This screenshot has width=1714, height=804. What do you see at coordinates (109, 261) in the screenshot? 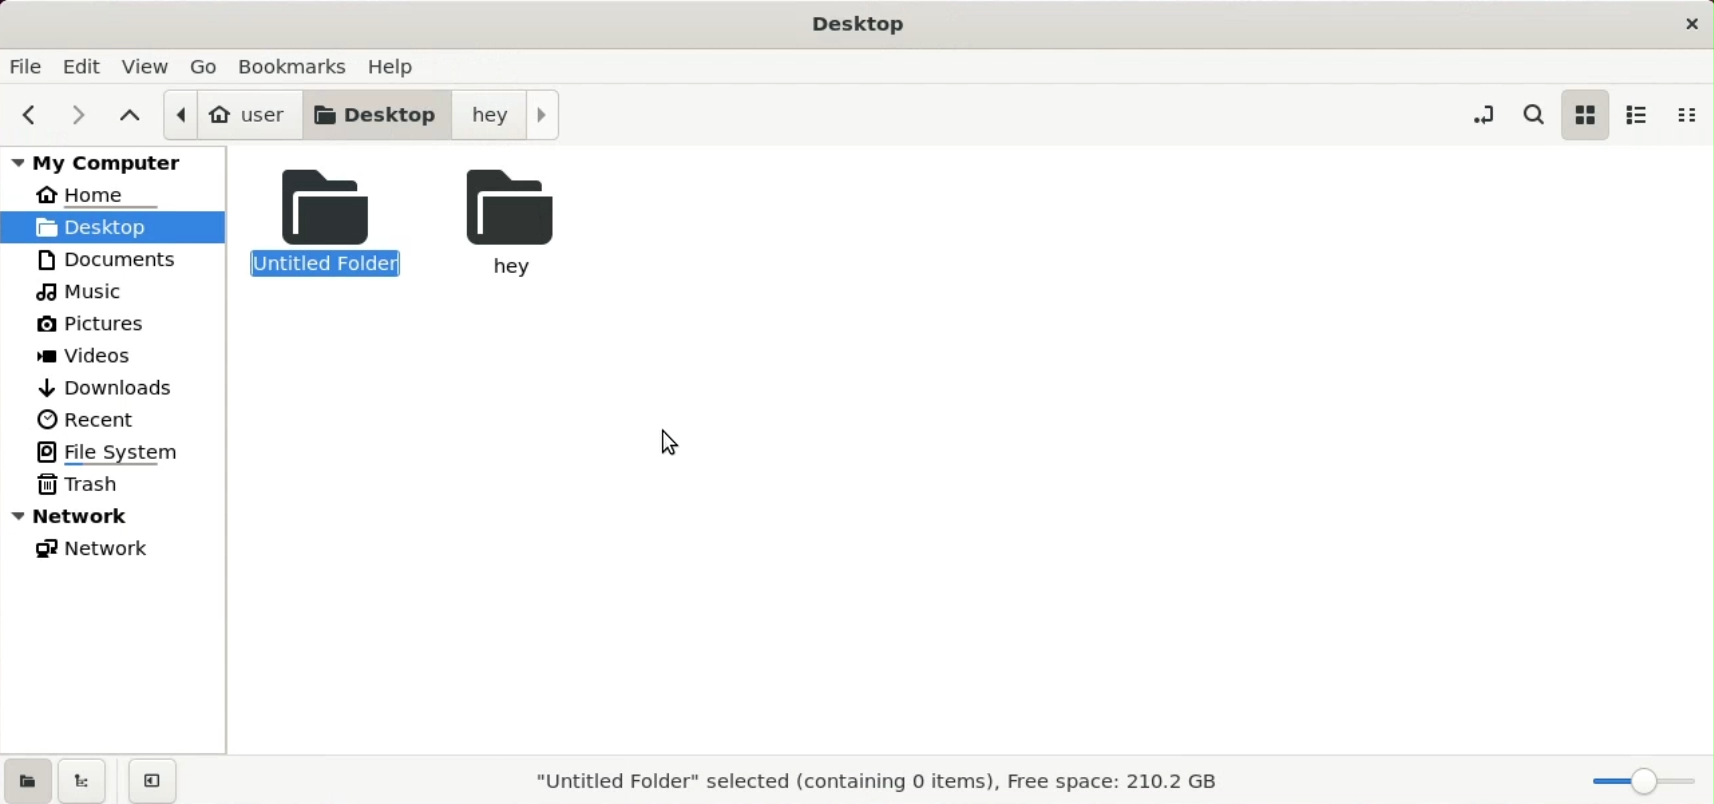
I see `documents` at bounding box center [109, 261].